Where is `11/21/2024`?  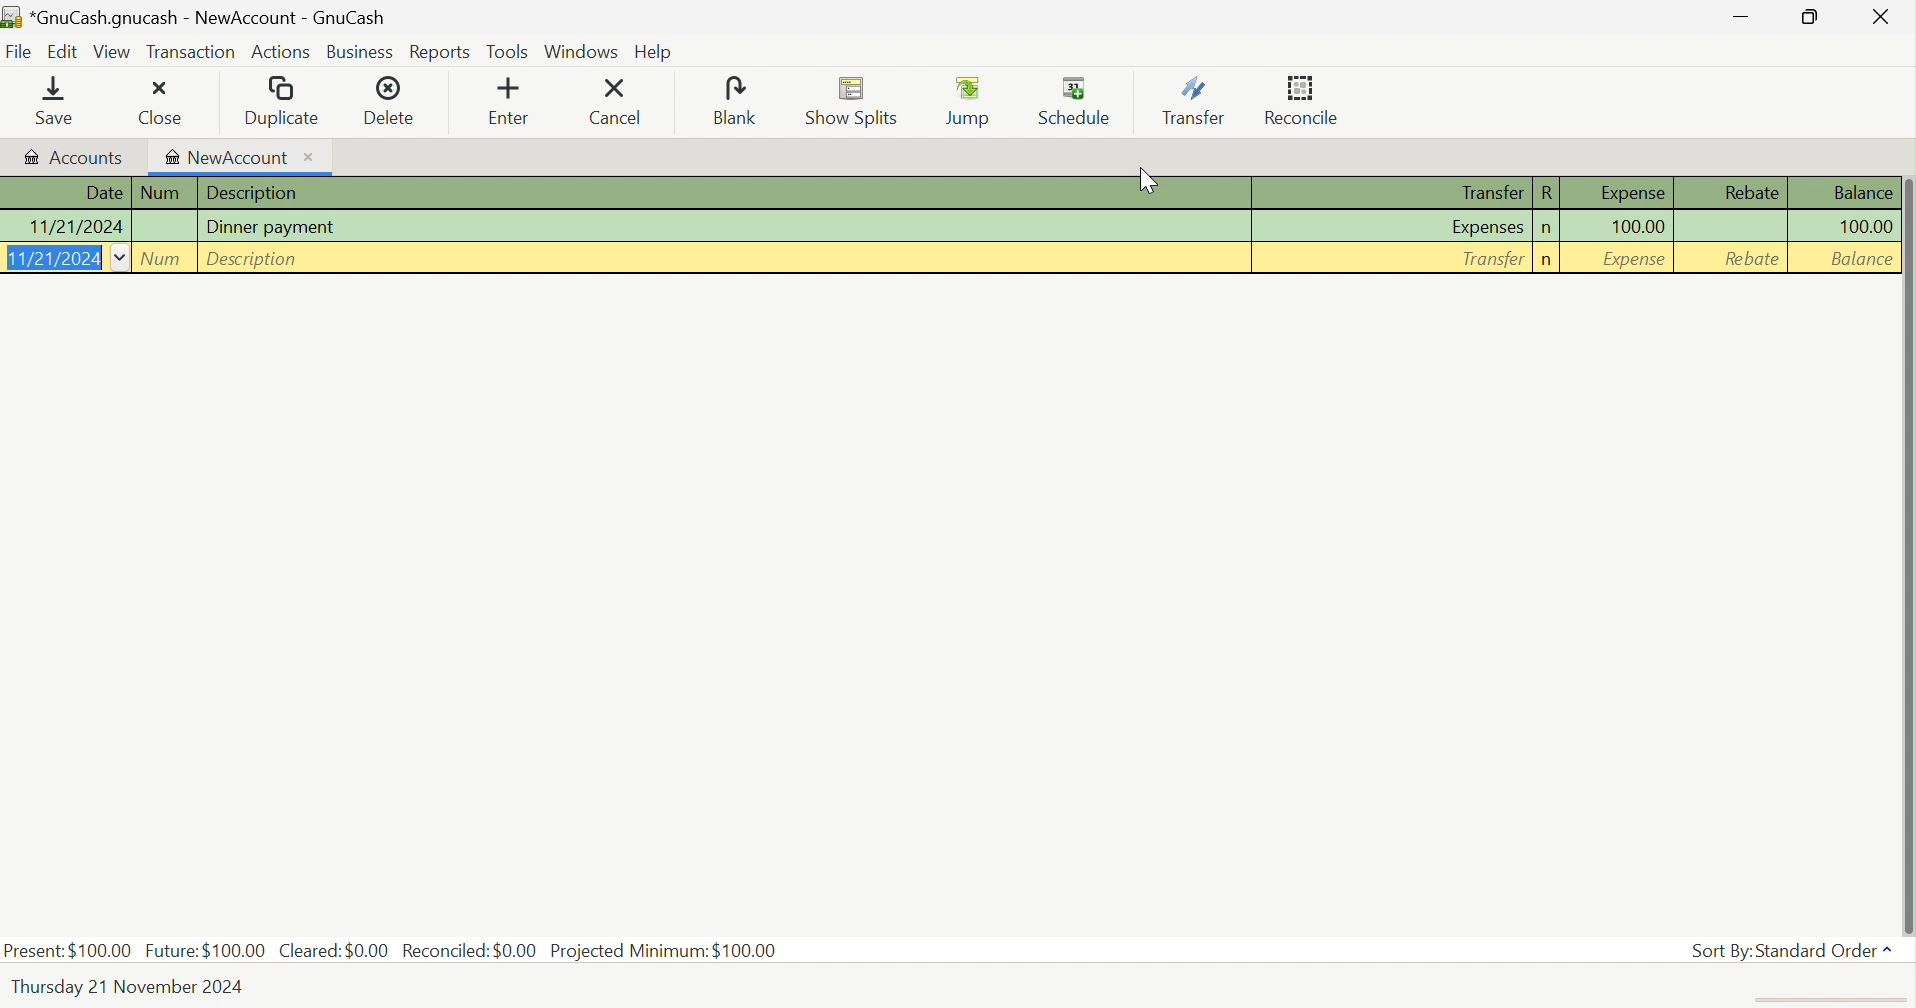 11/21/2024 is located at coordinates (73, 227).